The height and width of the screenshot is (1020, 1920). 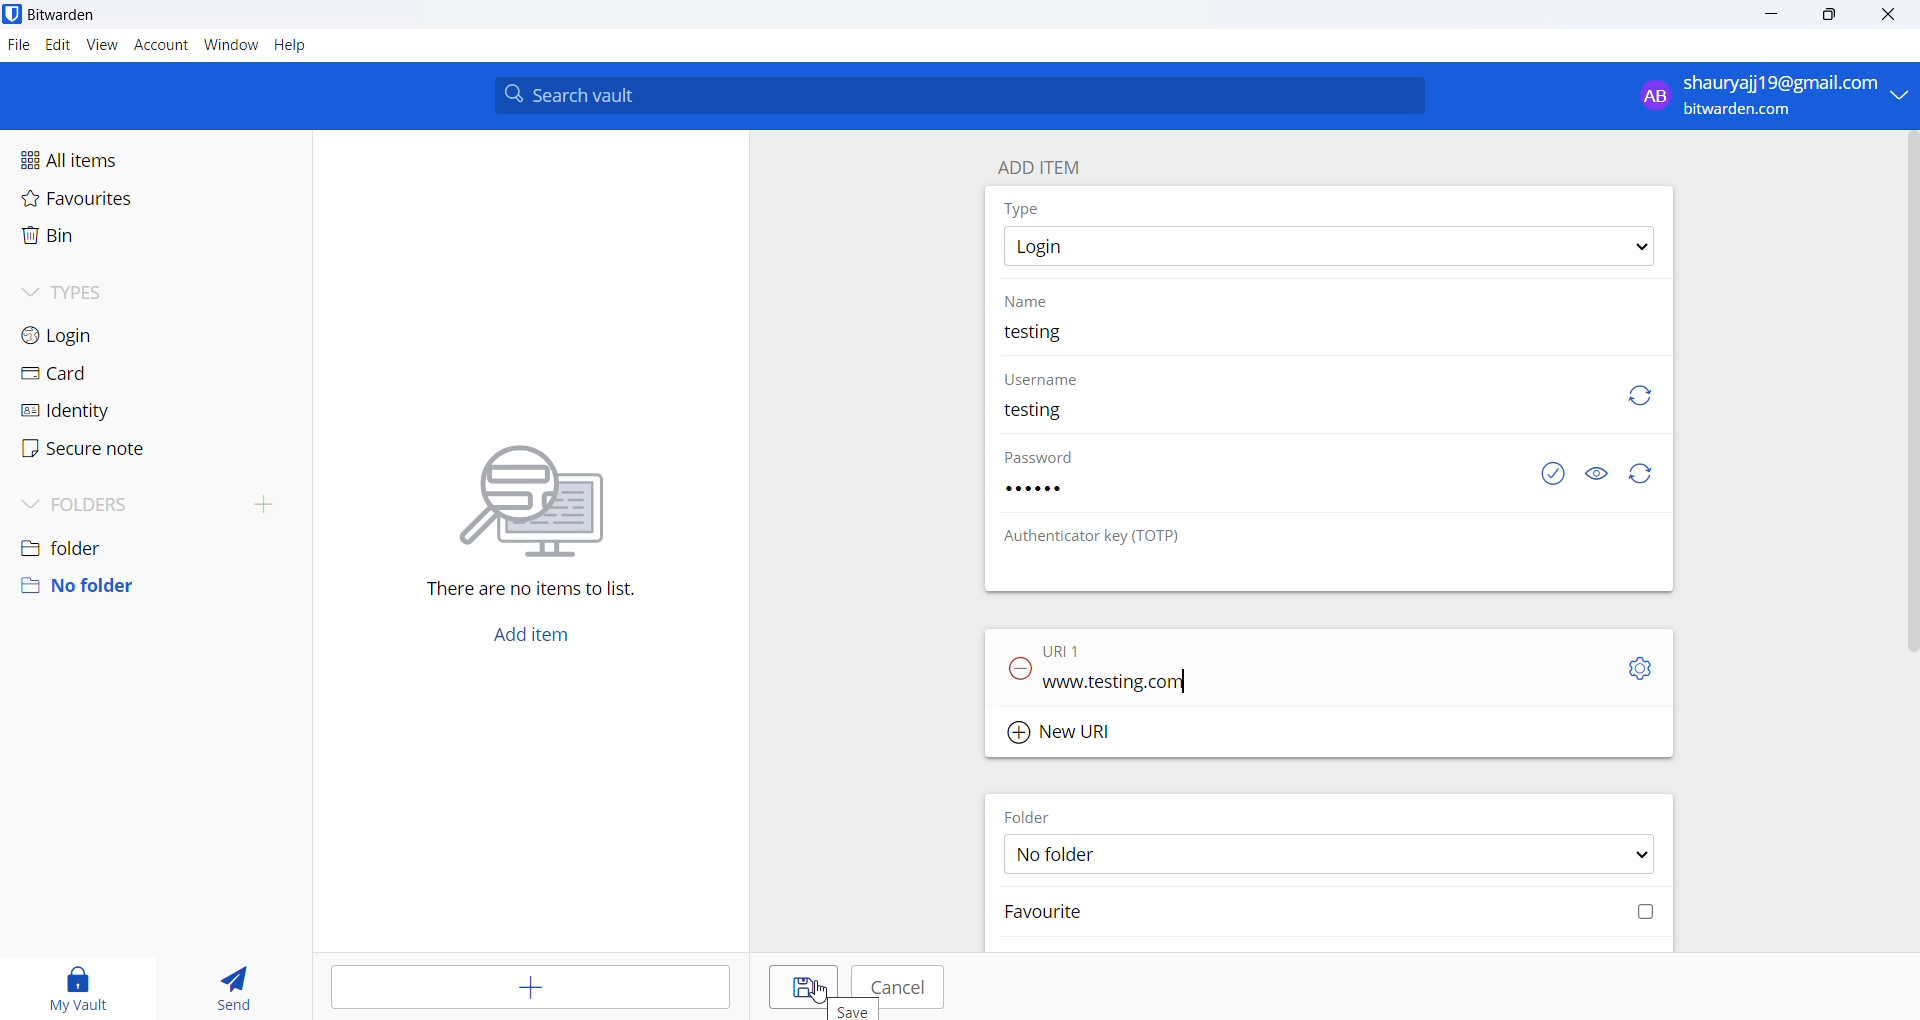 What do you see at coordinates (823, 994) in the screenshot?
I see `cursor` at bounding box center [823, 994].